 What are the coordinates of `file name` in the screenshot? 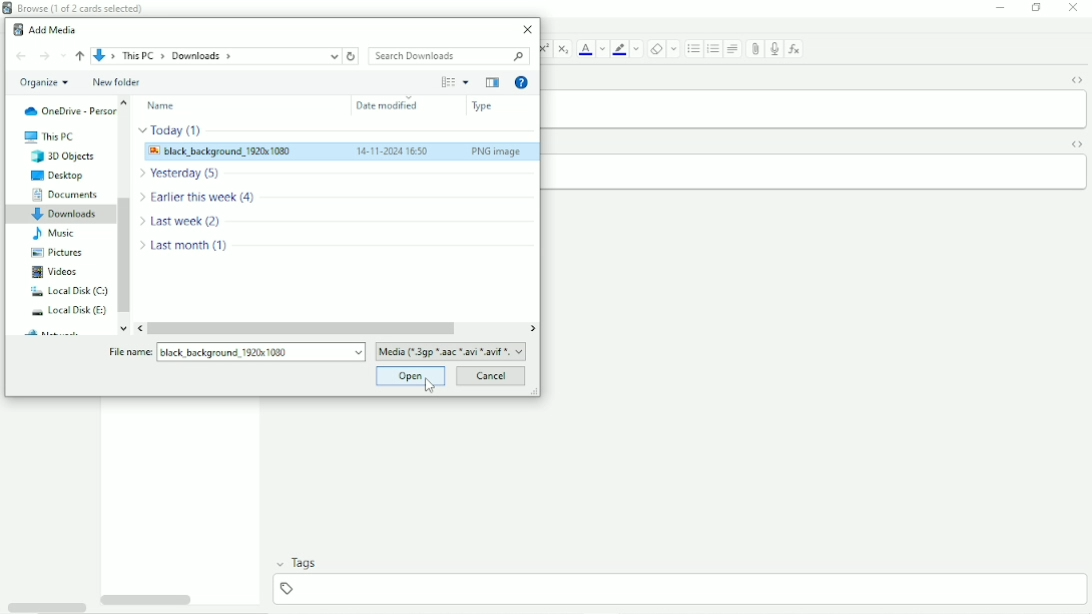 It's located at (130, 352).